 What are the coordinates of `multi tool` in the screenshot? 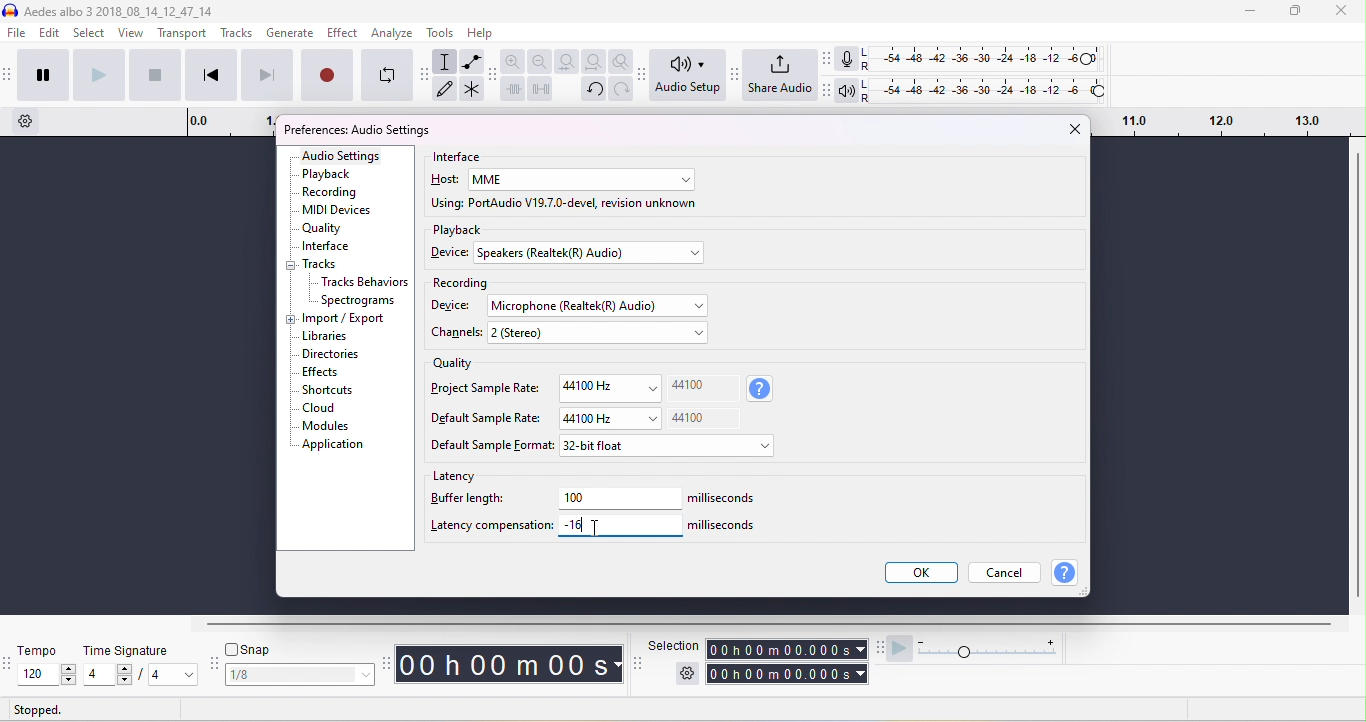 It's located at (472, 92).